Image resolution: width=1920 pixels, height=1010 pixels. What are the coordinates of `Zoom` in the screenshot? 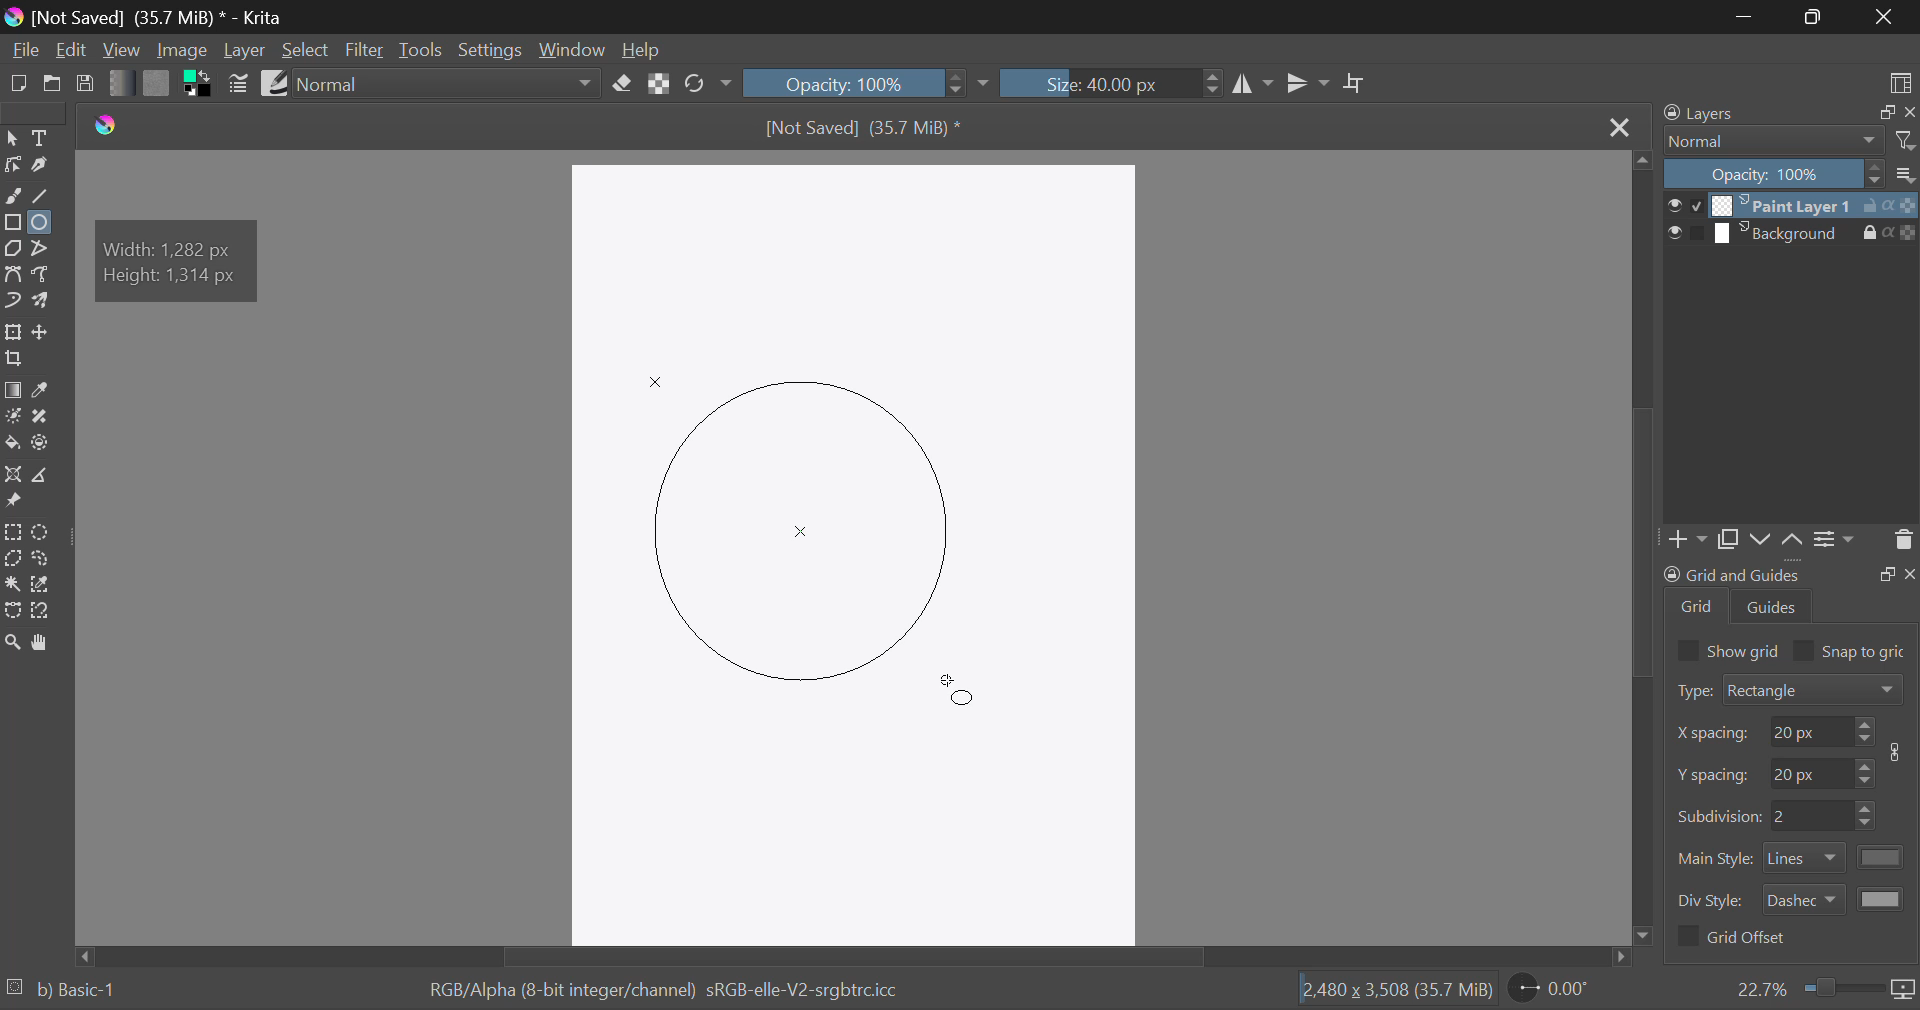 It's located at (13, 641).